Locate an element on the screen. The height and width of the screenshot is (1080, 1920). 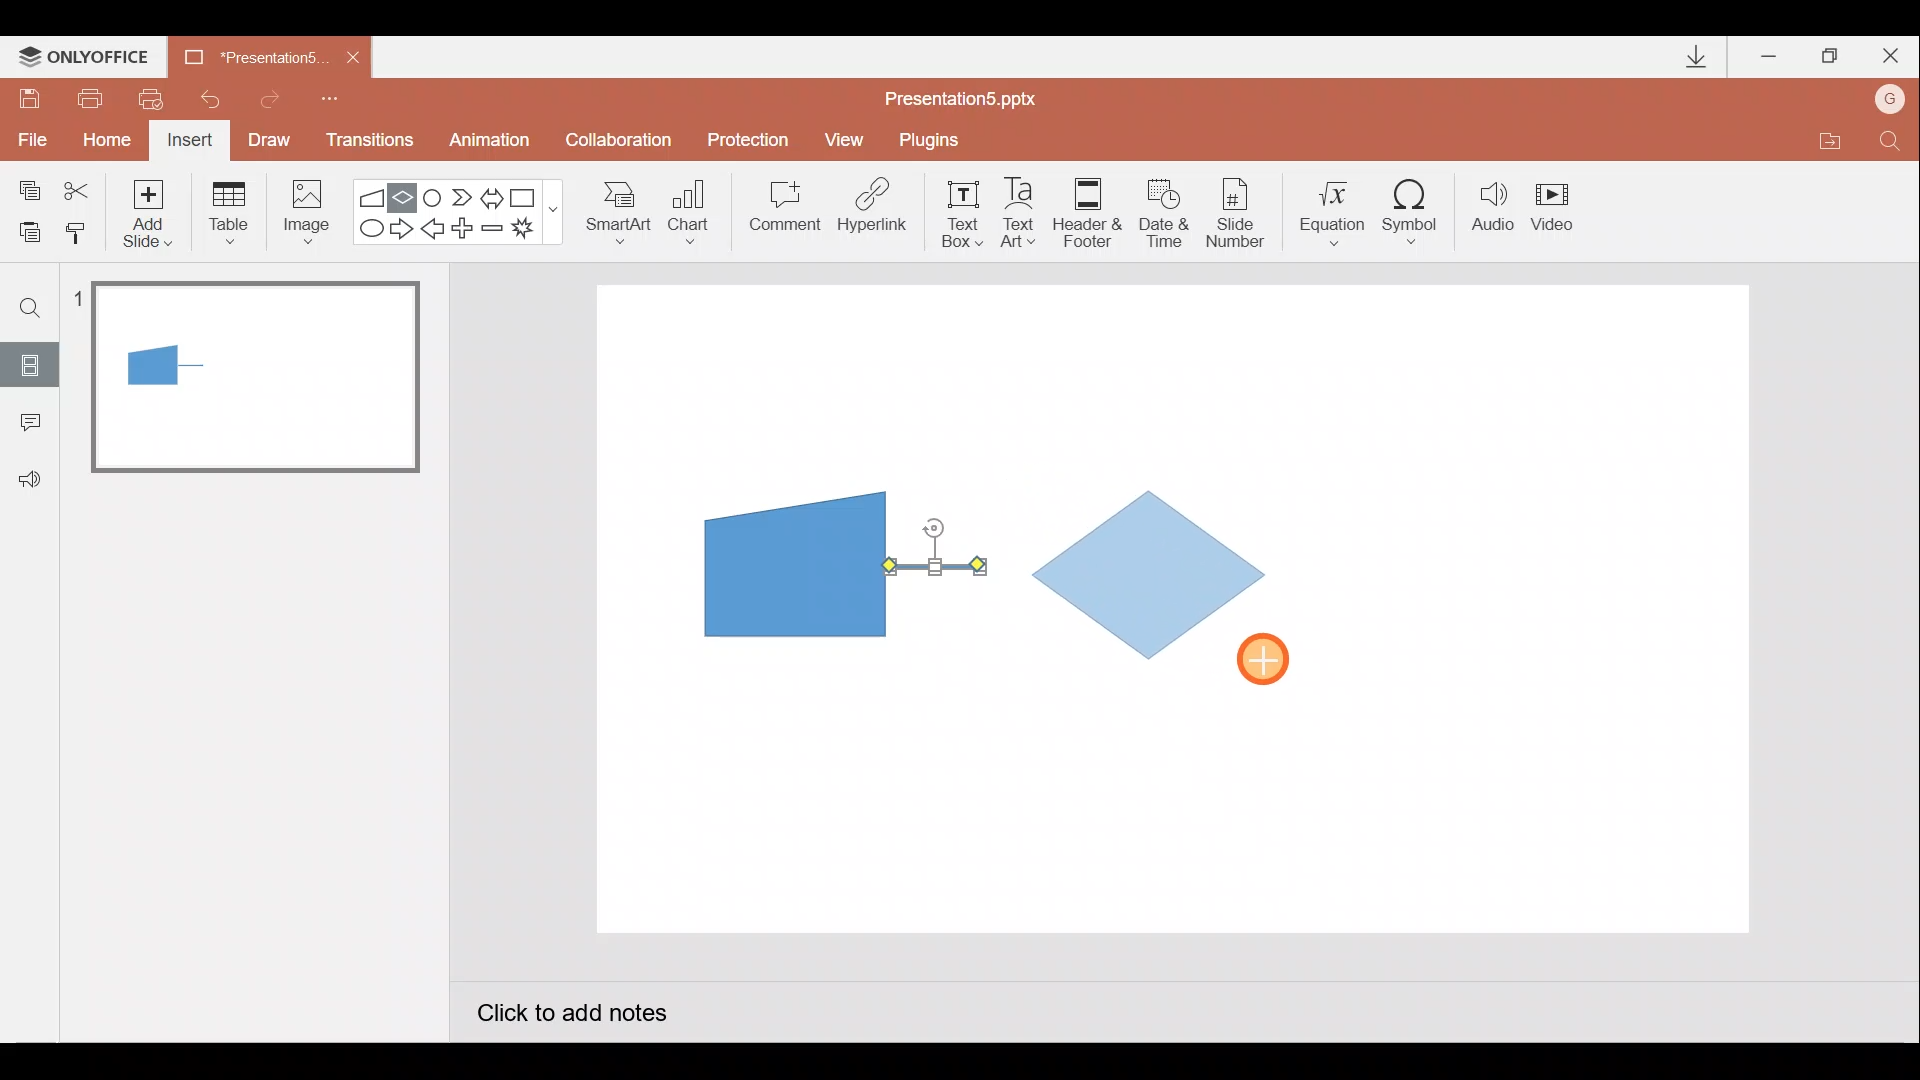
Equation is located at coordinates (1336, 210).